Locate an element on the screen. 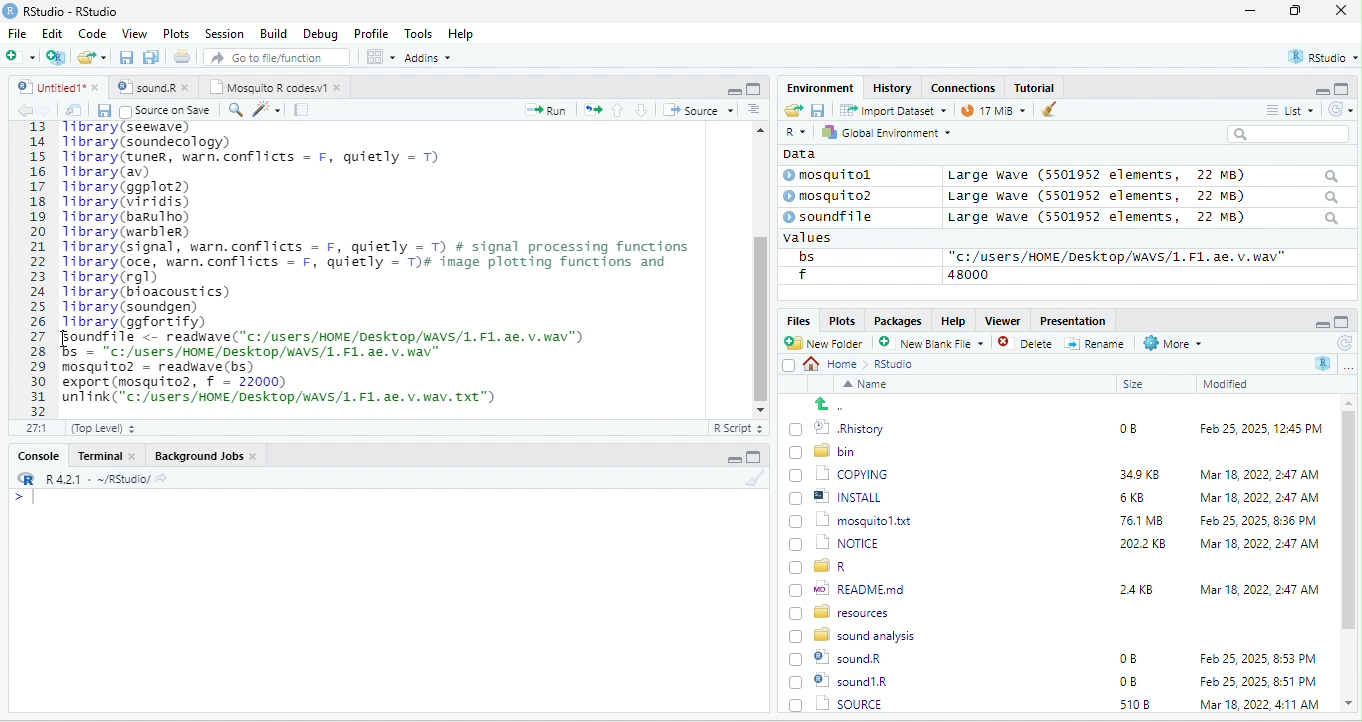  line number is located at coordinates (40, 268).